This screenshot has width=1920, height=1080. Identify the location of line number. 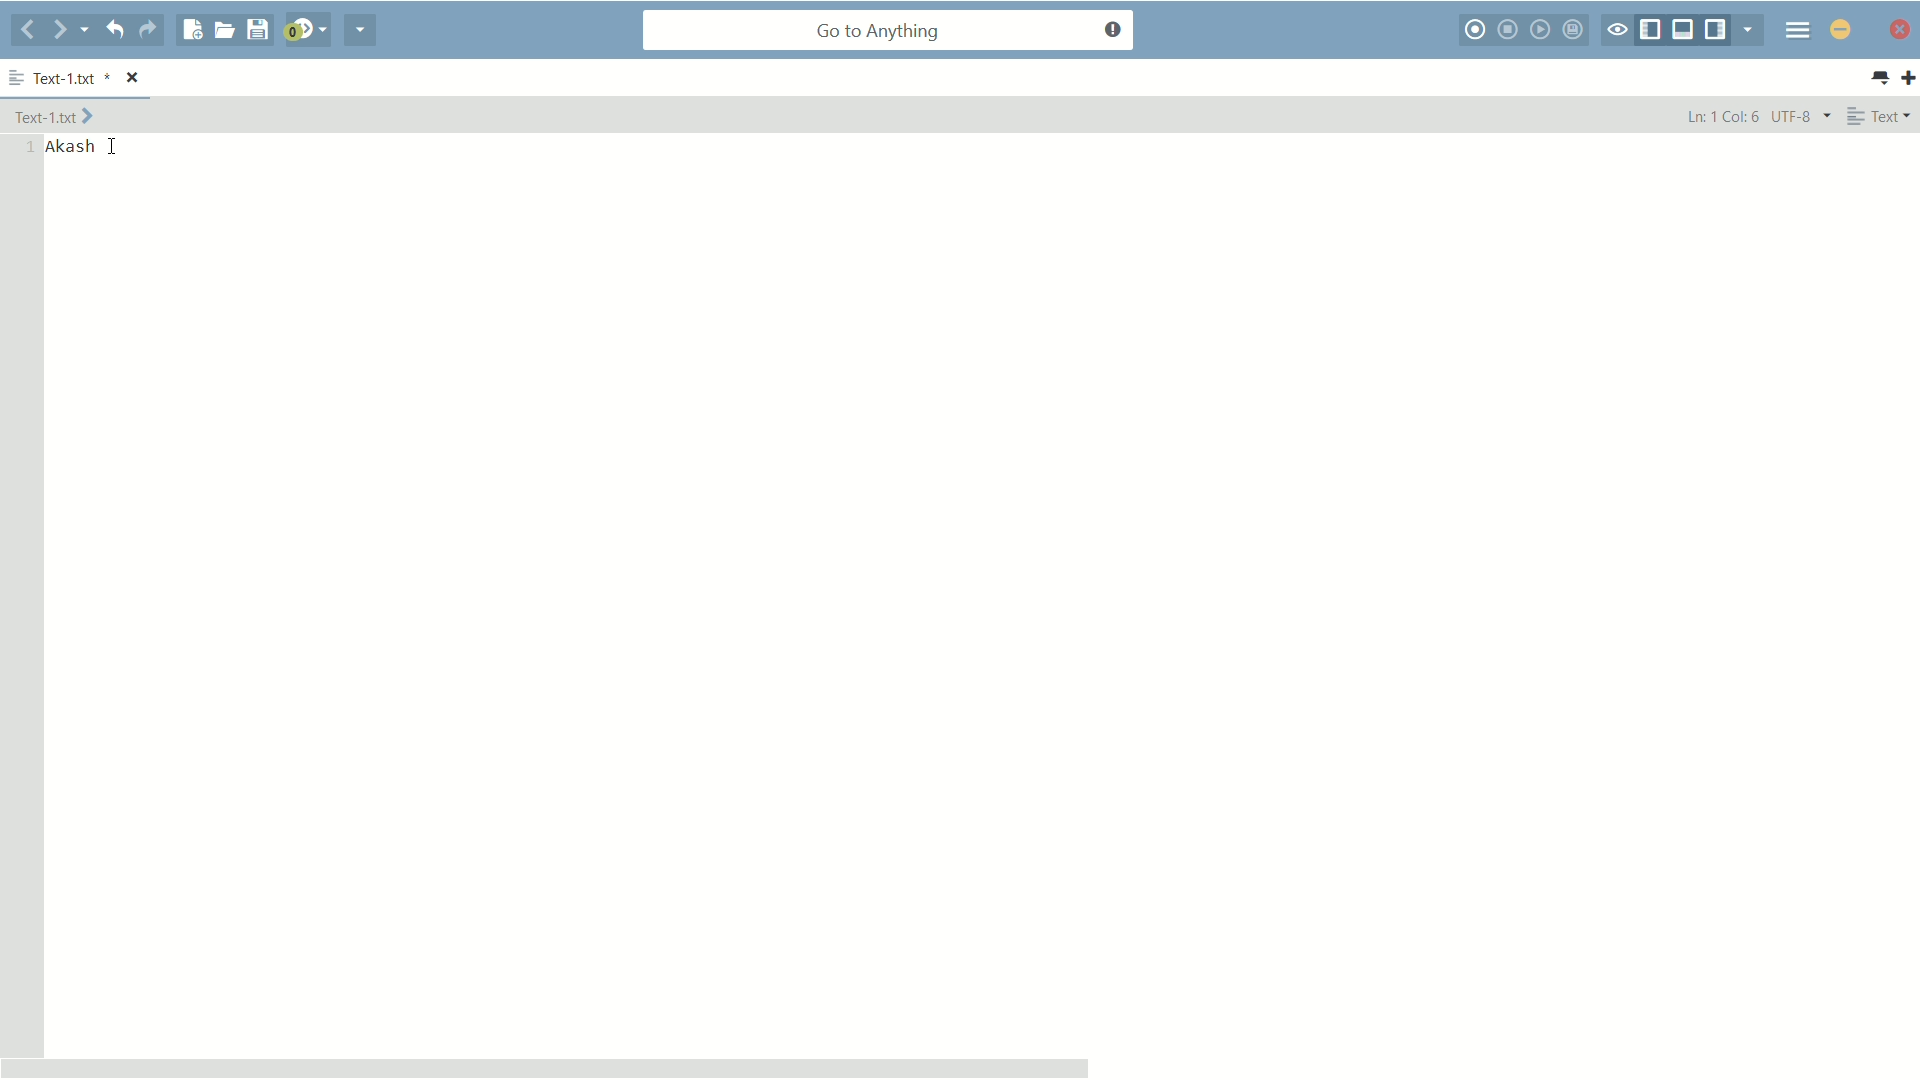
(26, 148).